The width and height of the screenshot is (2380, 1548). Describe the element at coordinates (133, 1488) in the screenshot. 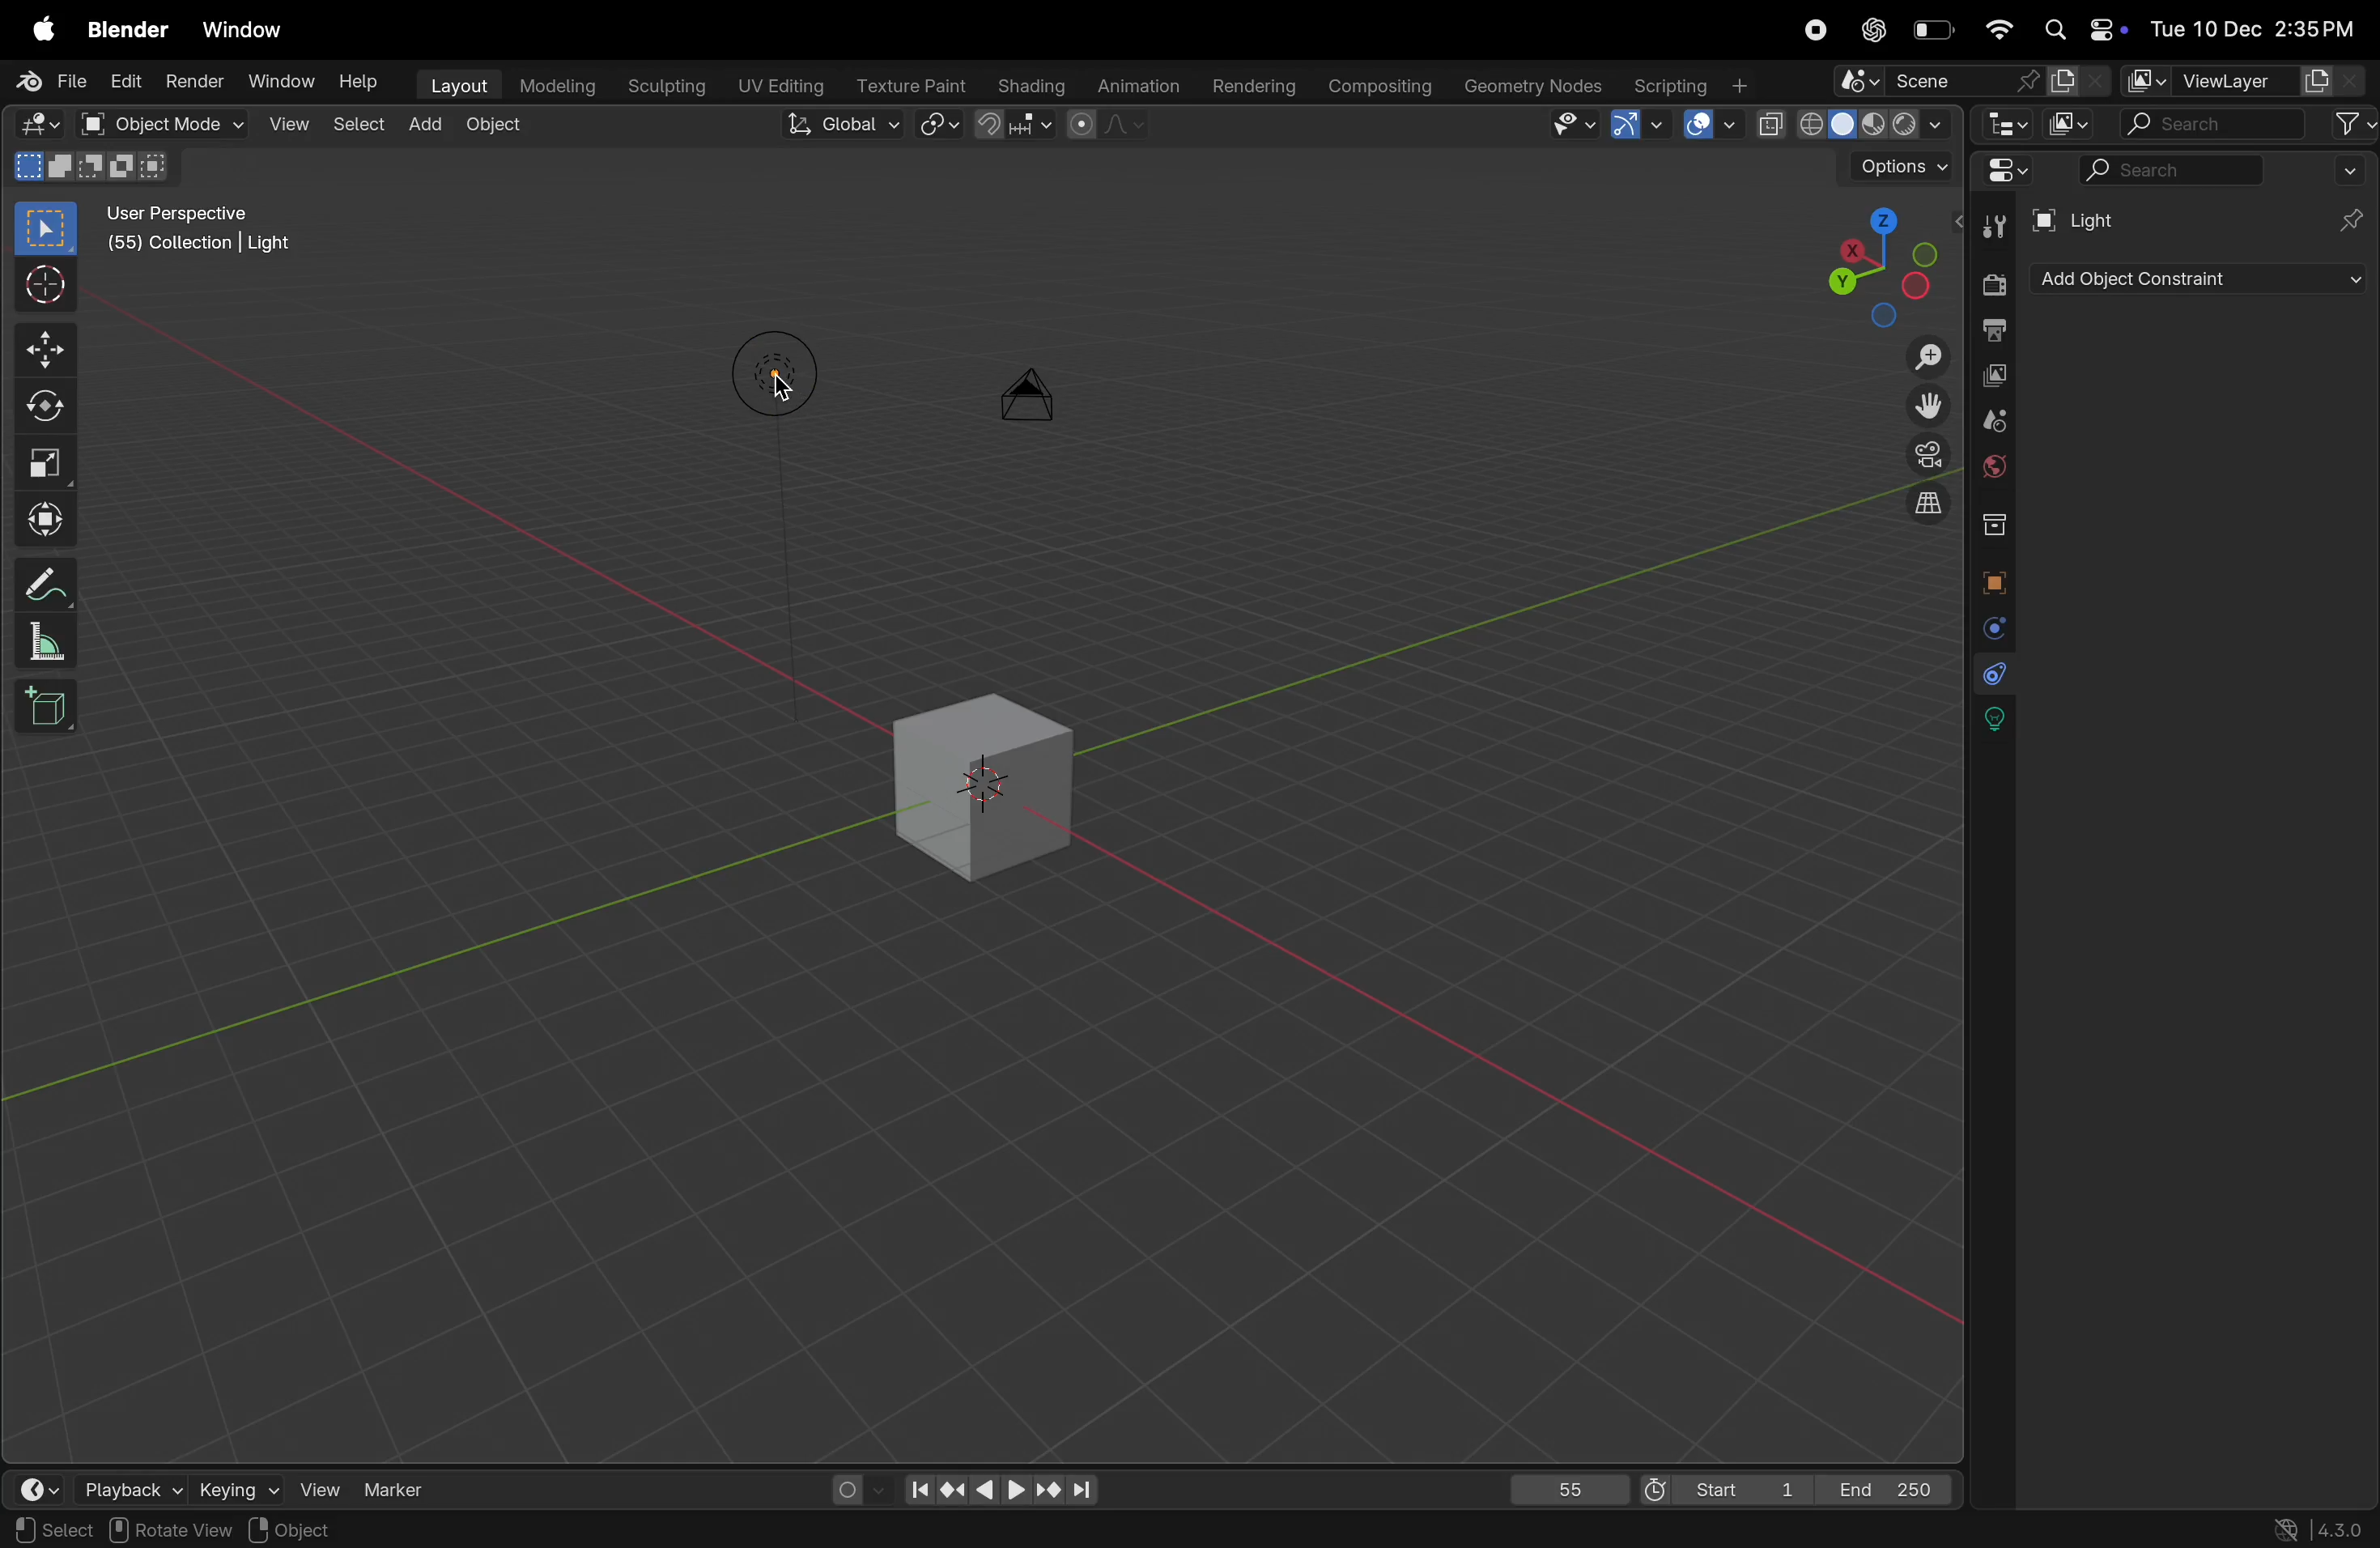

I see `playback` at that location.